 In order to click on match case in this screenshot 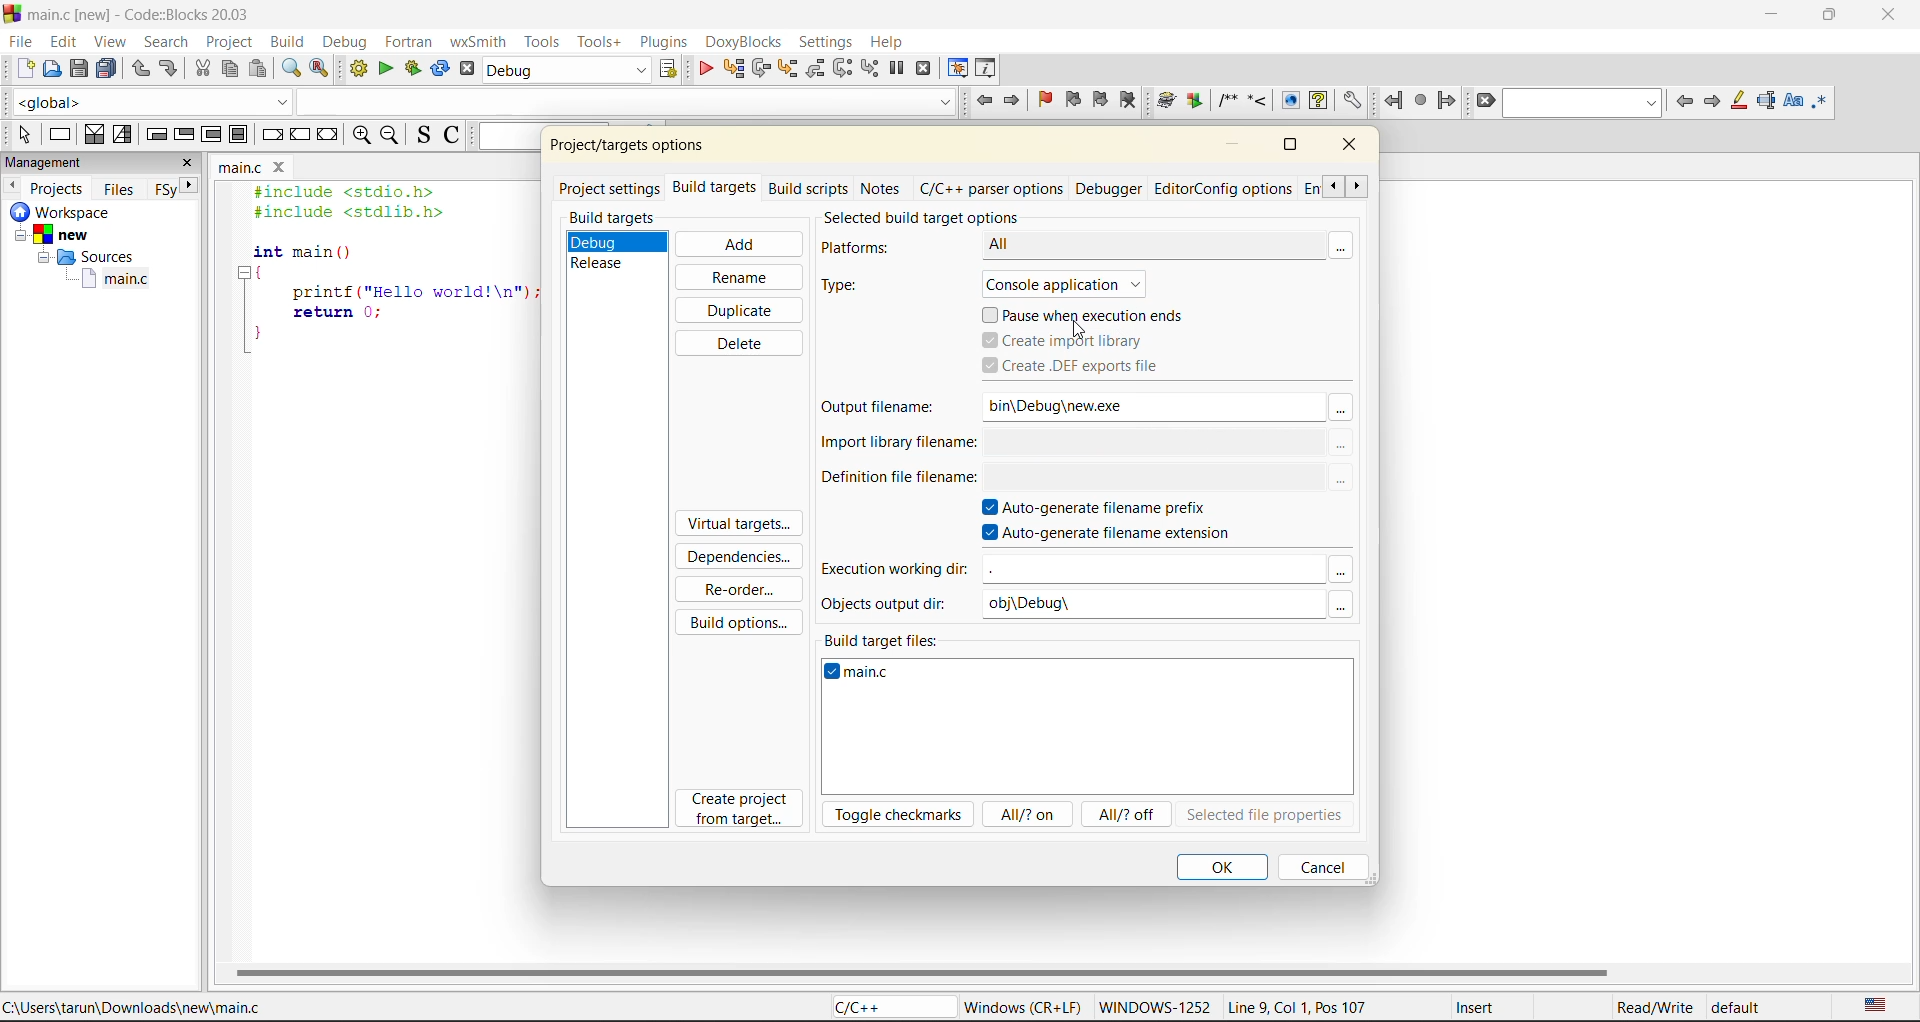, I will do `click(1794, 101)`.